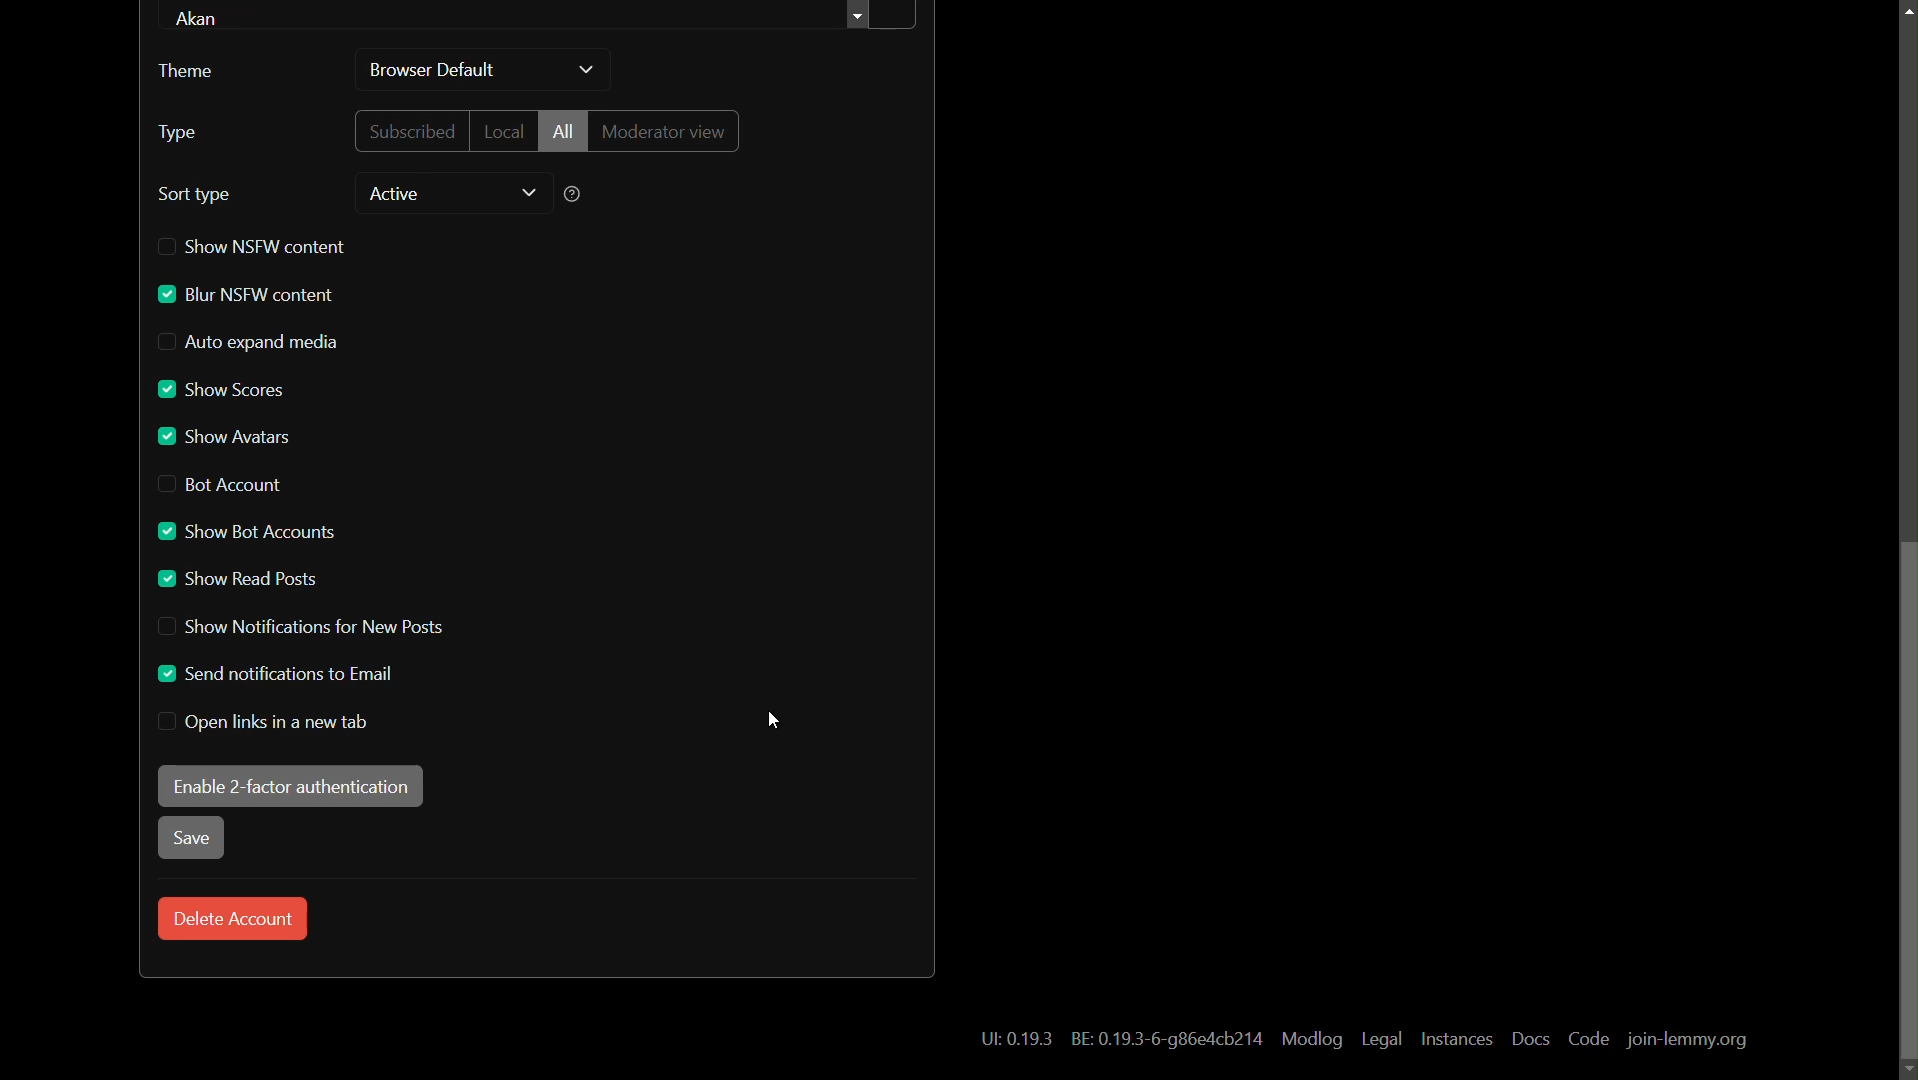  What do you see at coordinates (234, 918) in the screenshot?
I see `delete account` at bounding box center [234, 918].